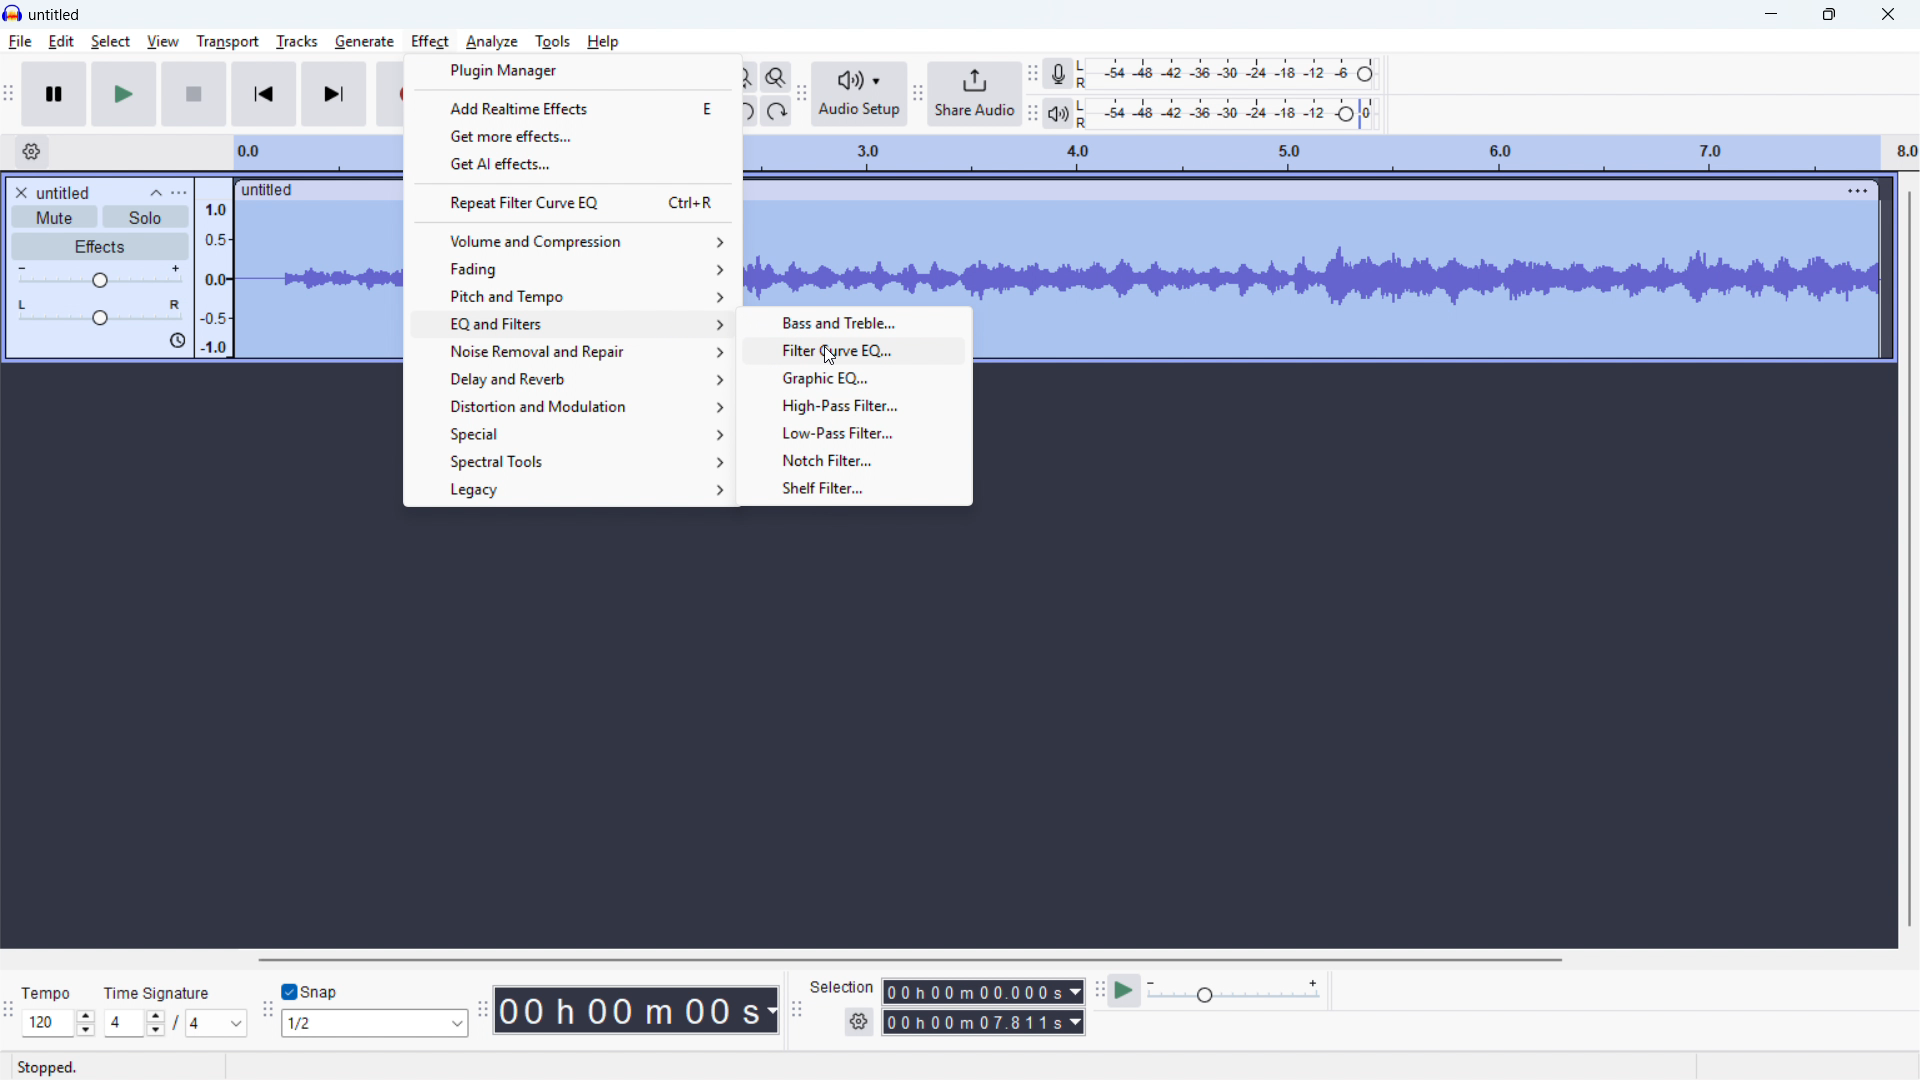 The width and height of the screenshot is (1920, 1080). I want to click on Get more effects , so click(573, 135).